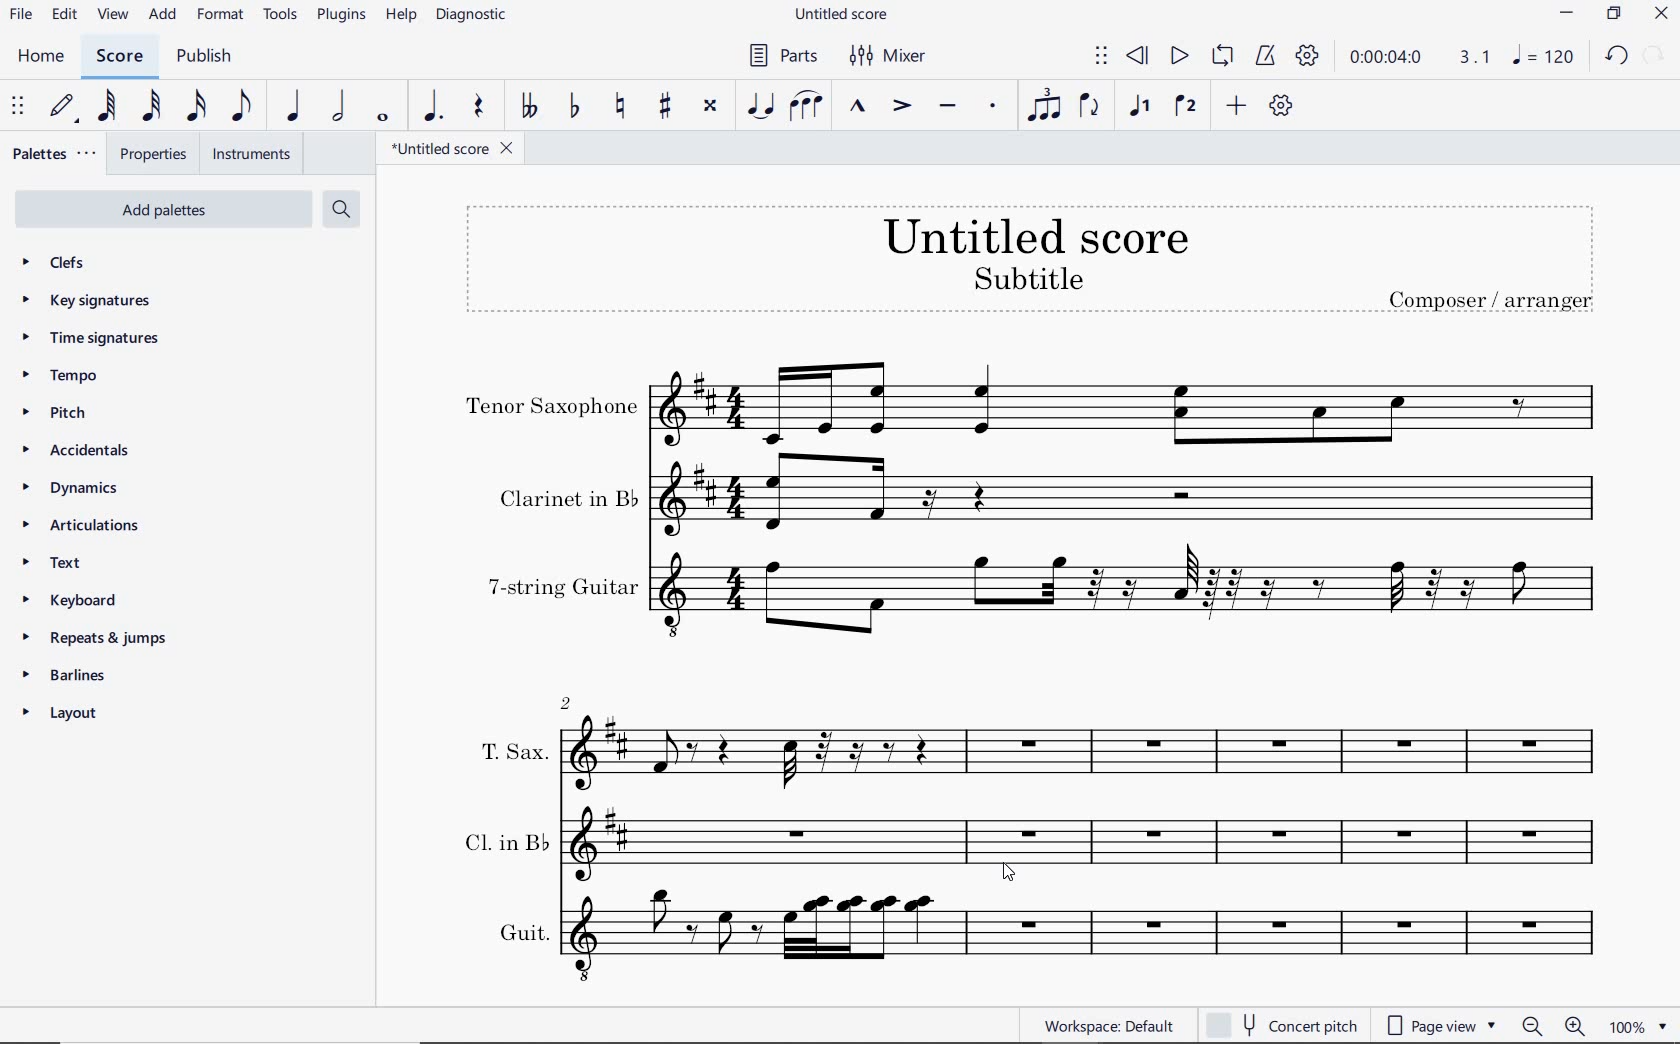 This screenshot has width=1680, height=1044. I want to click on FORMAT, so click(221, 15).